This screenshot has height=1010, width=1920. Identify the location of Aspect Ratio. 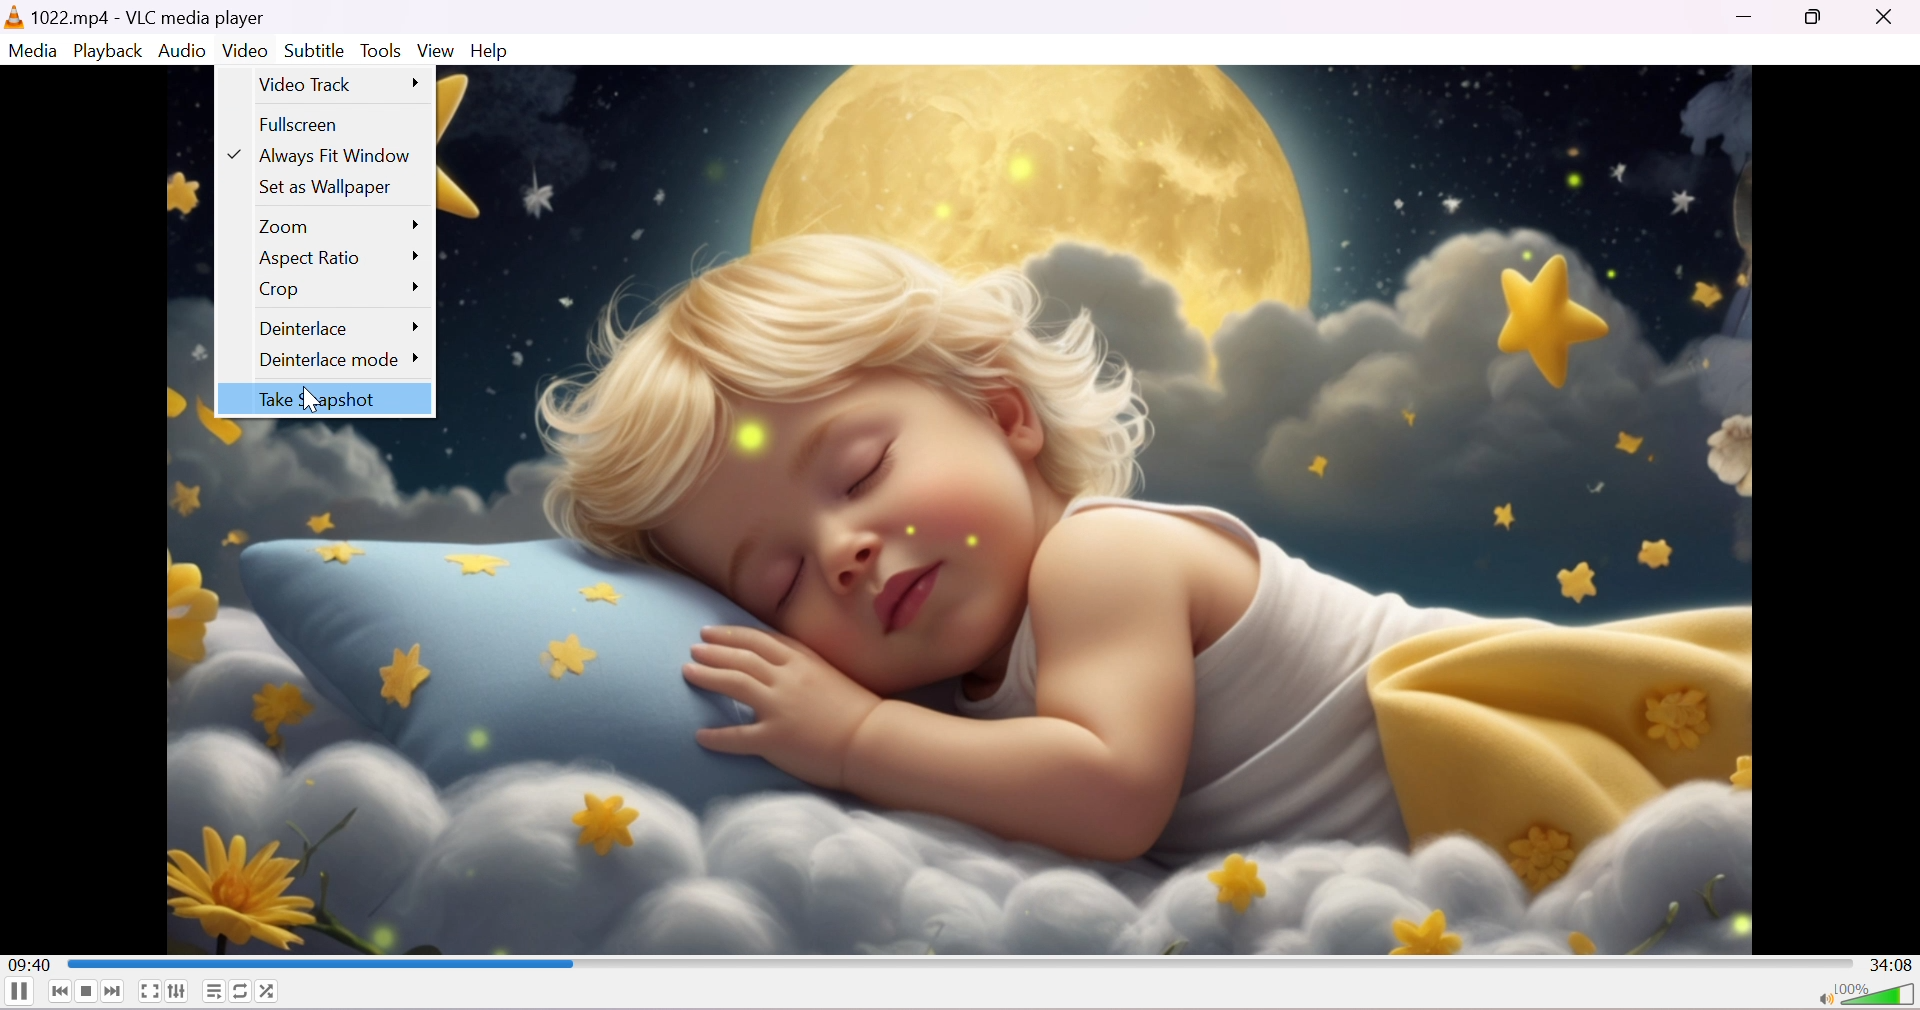
(337, 258).